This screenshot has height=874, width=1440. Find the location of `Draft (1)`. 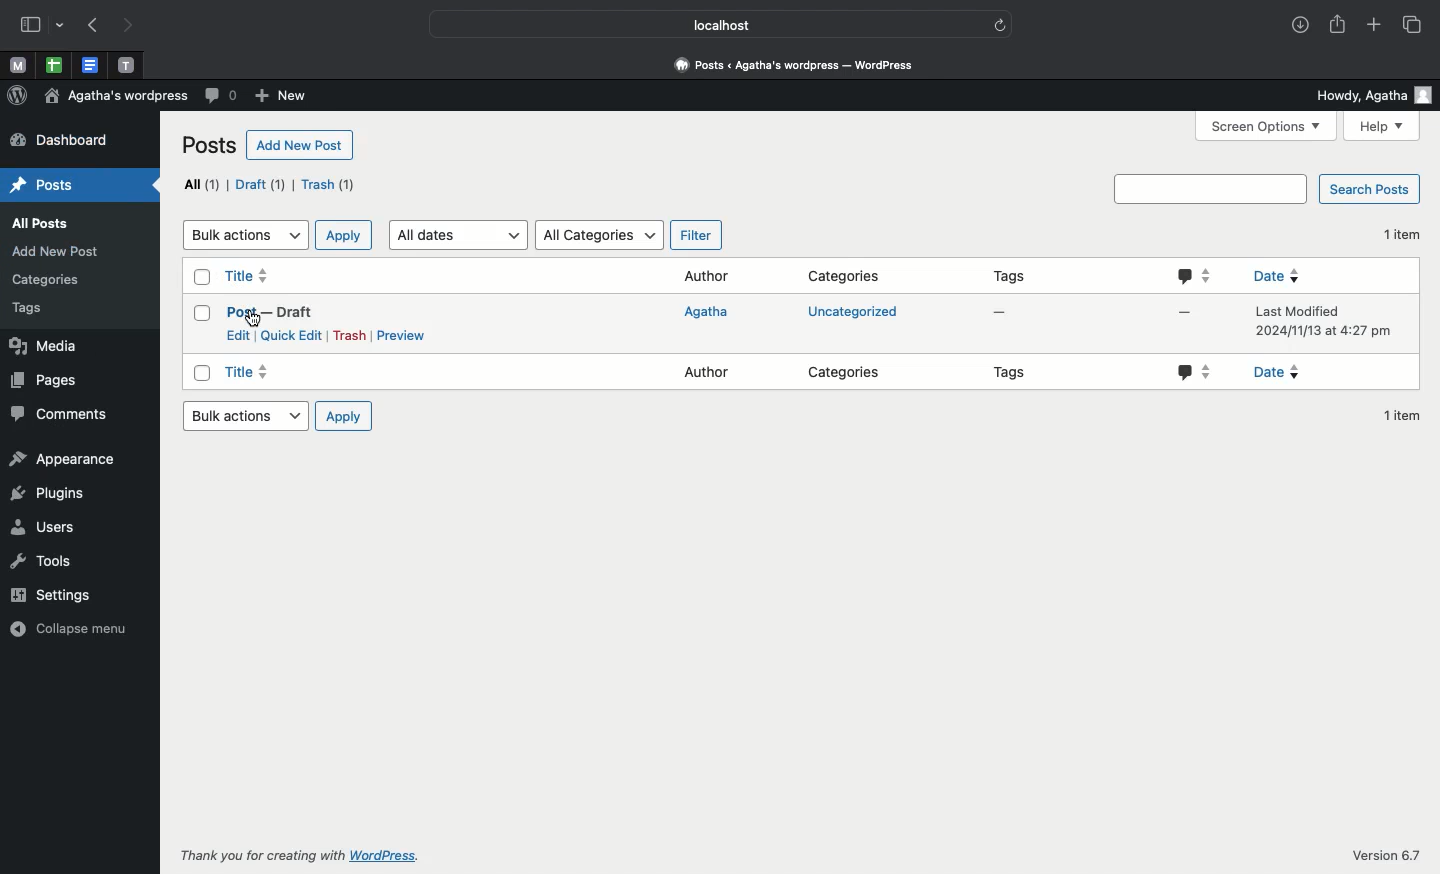

Draft (1) is located at coordinates (262, 184).